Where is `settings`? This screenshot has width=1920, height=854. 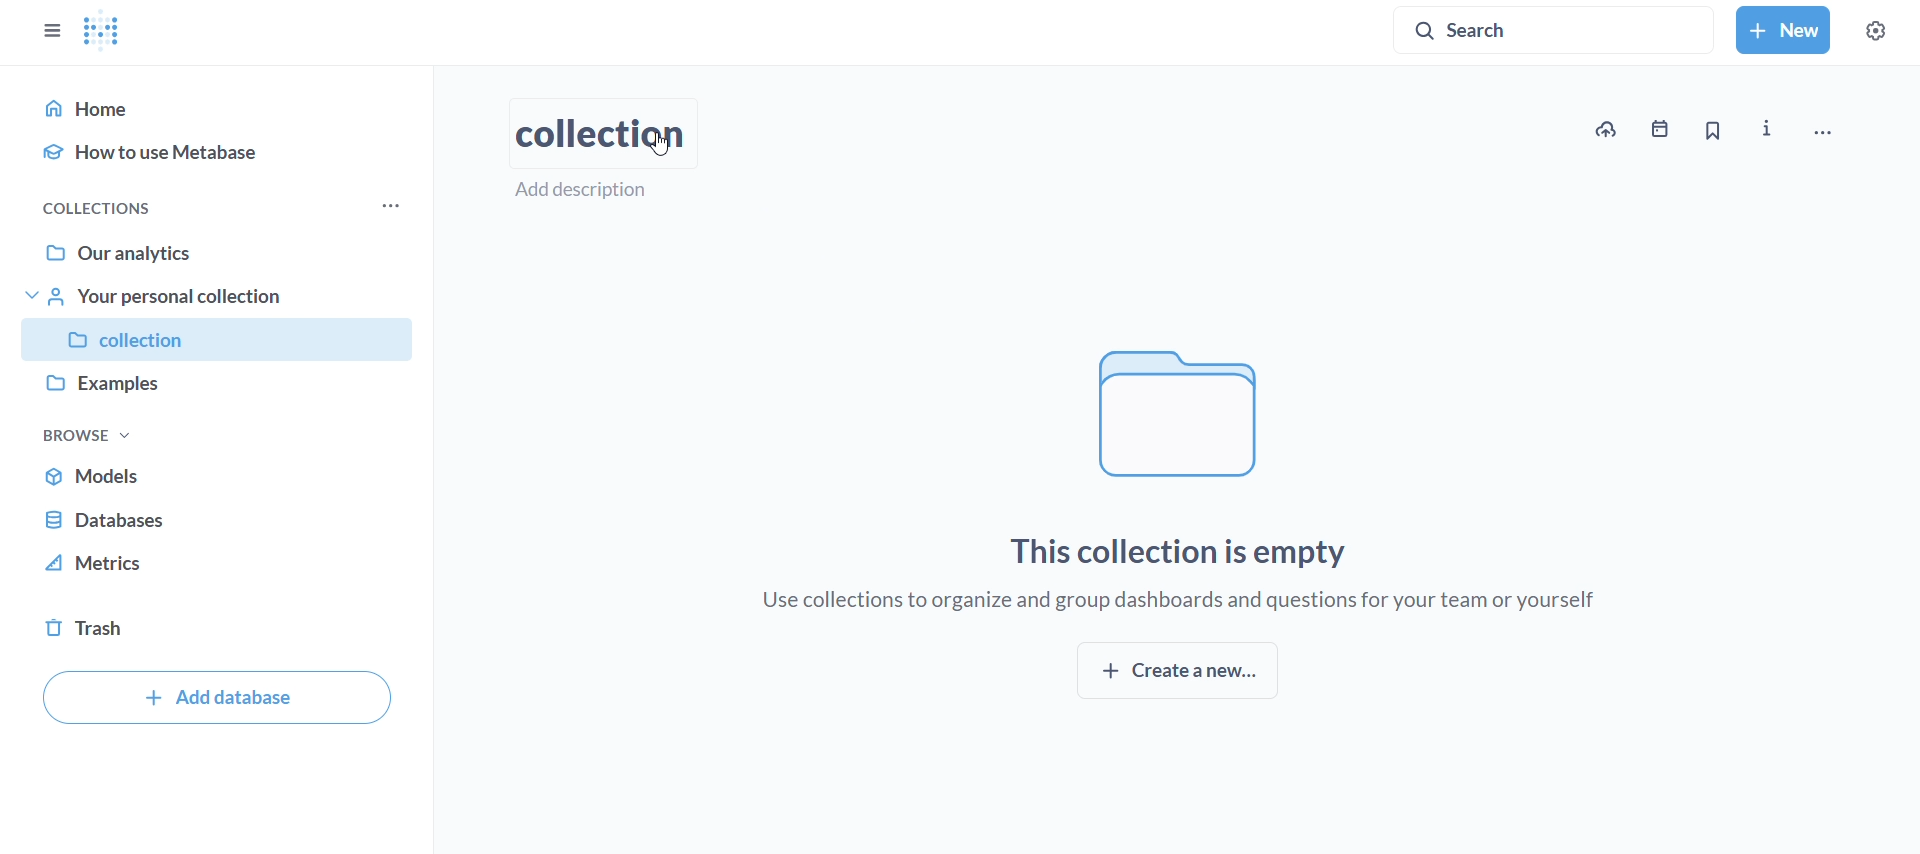 settings is located at coordinates (1886, 26).